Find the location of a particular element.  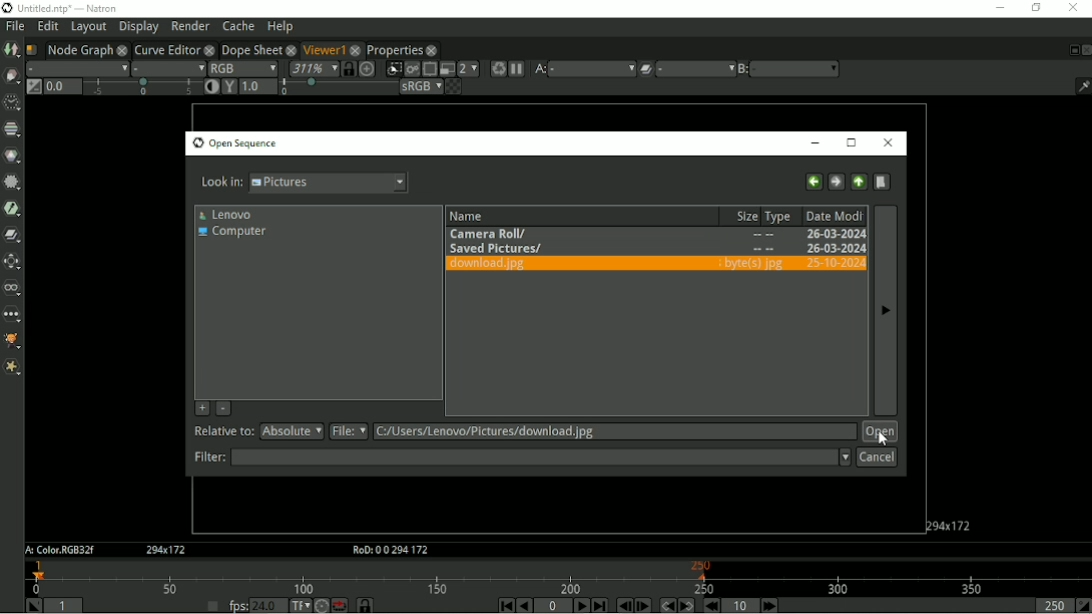

sRGB is located at coordinates (421, 87).